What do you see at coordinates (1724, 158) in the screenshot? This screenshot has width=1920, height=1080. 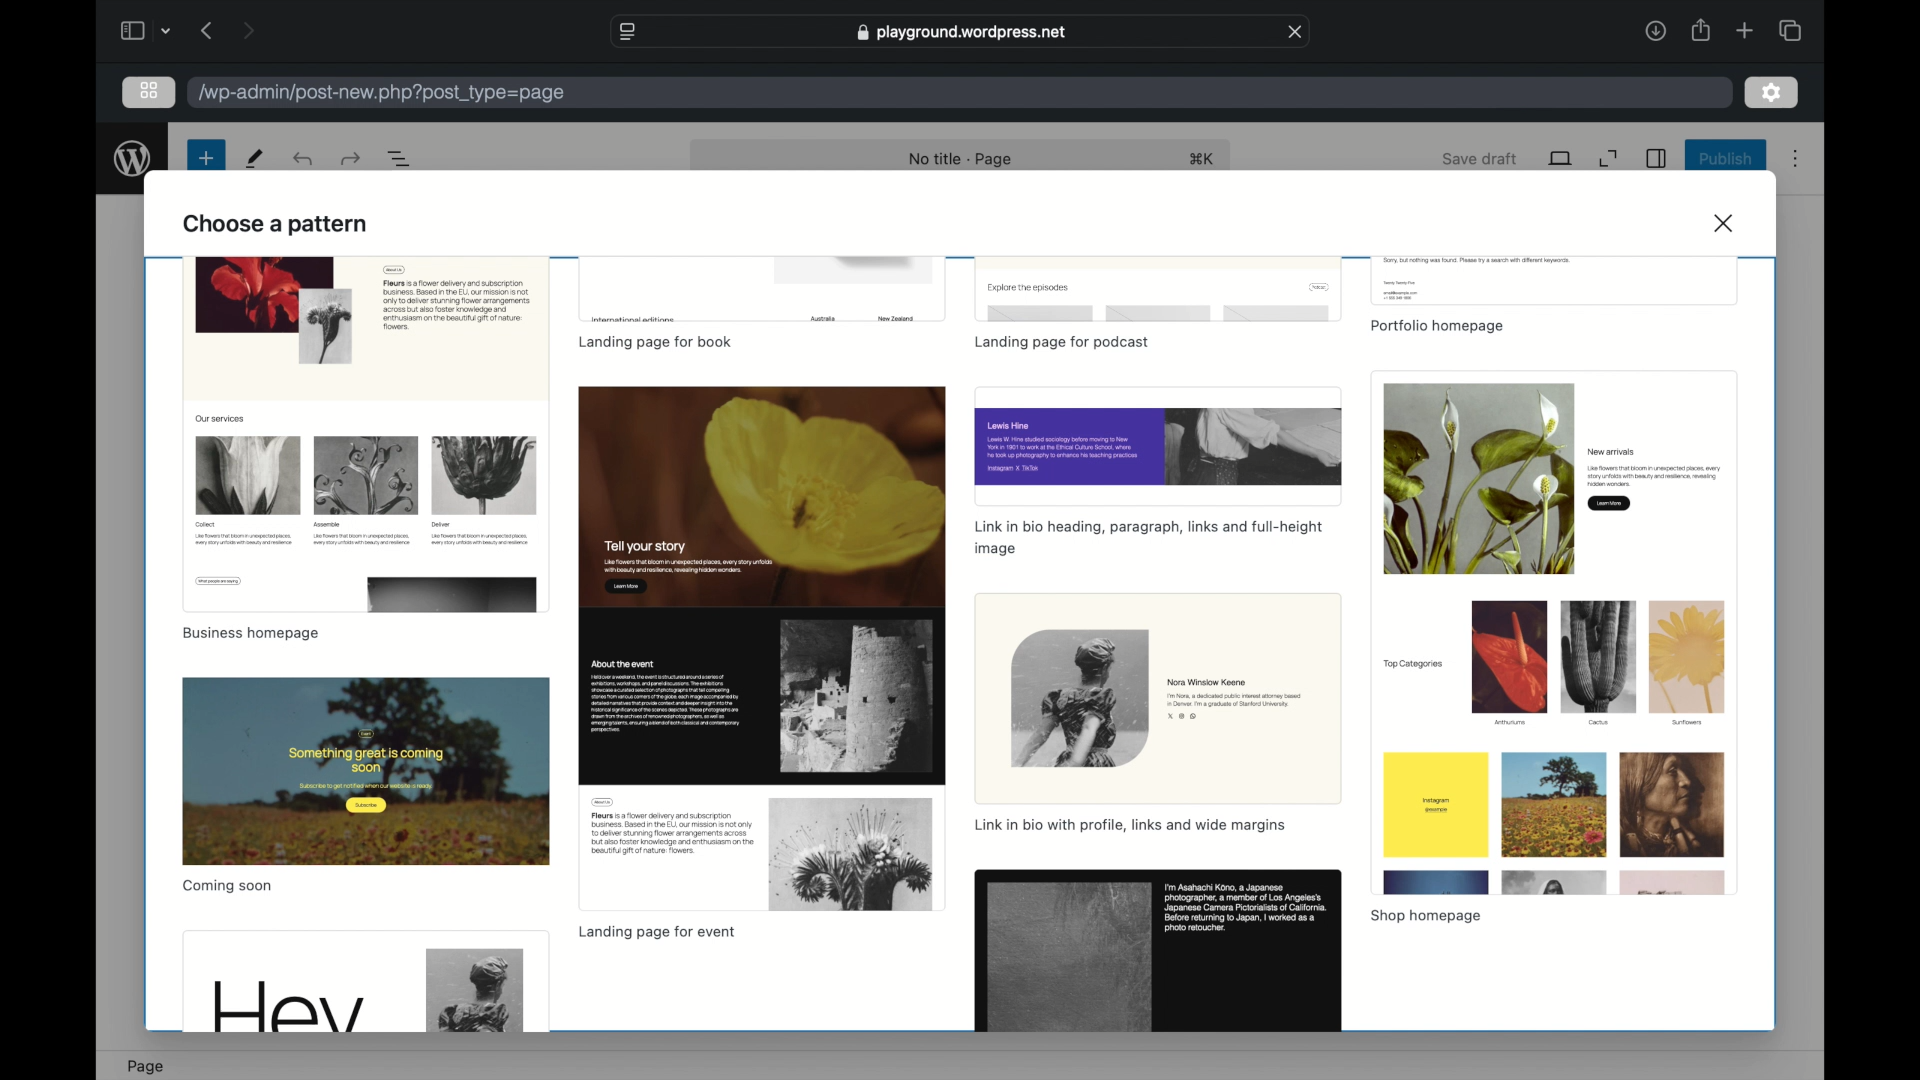 I see `publish` at bounding box center [1724, 158].